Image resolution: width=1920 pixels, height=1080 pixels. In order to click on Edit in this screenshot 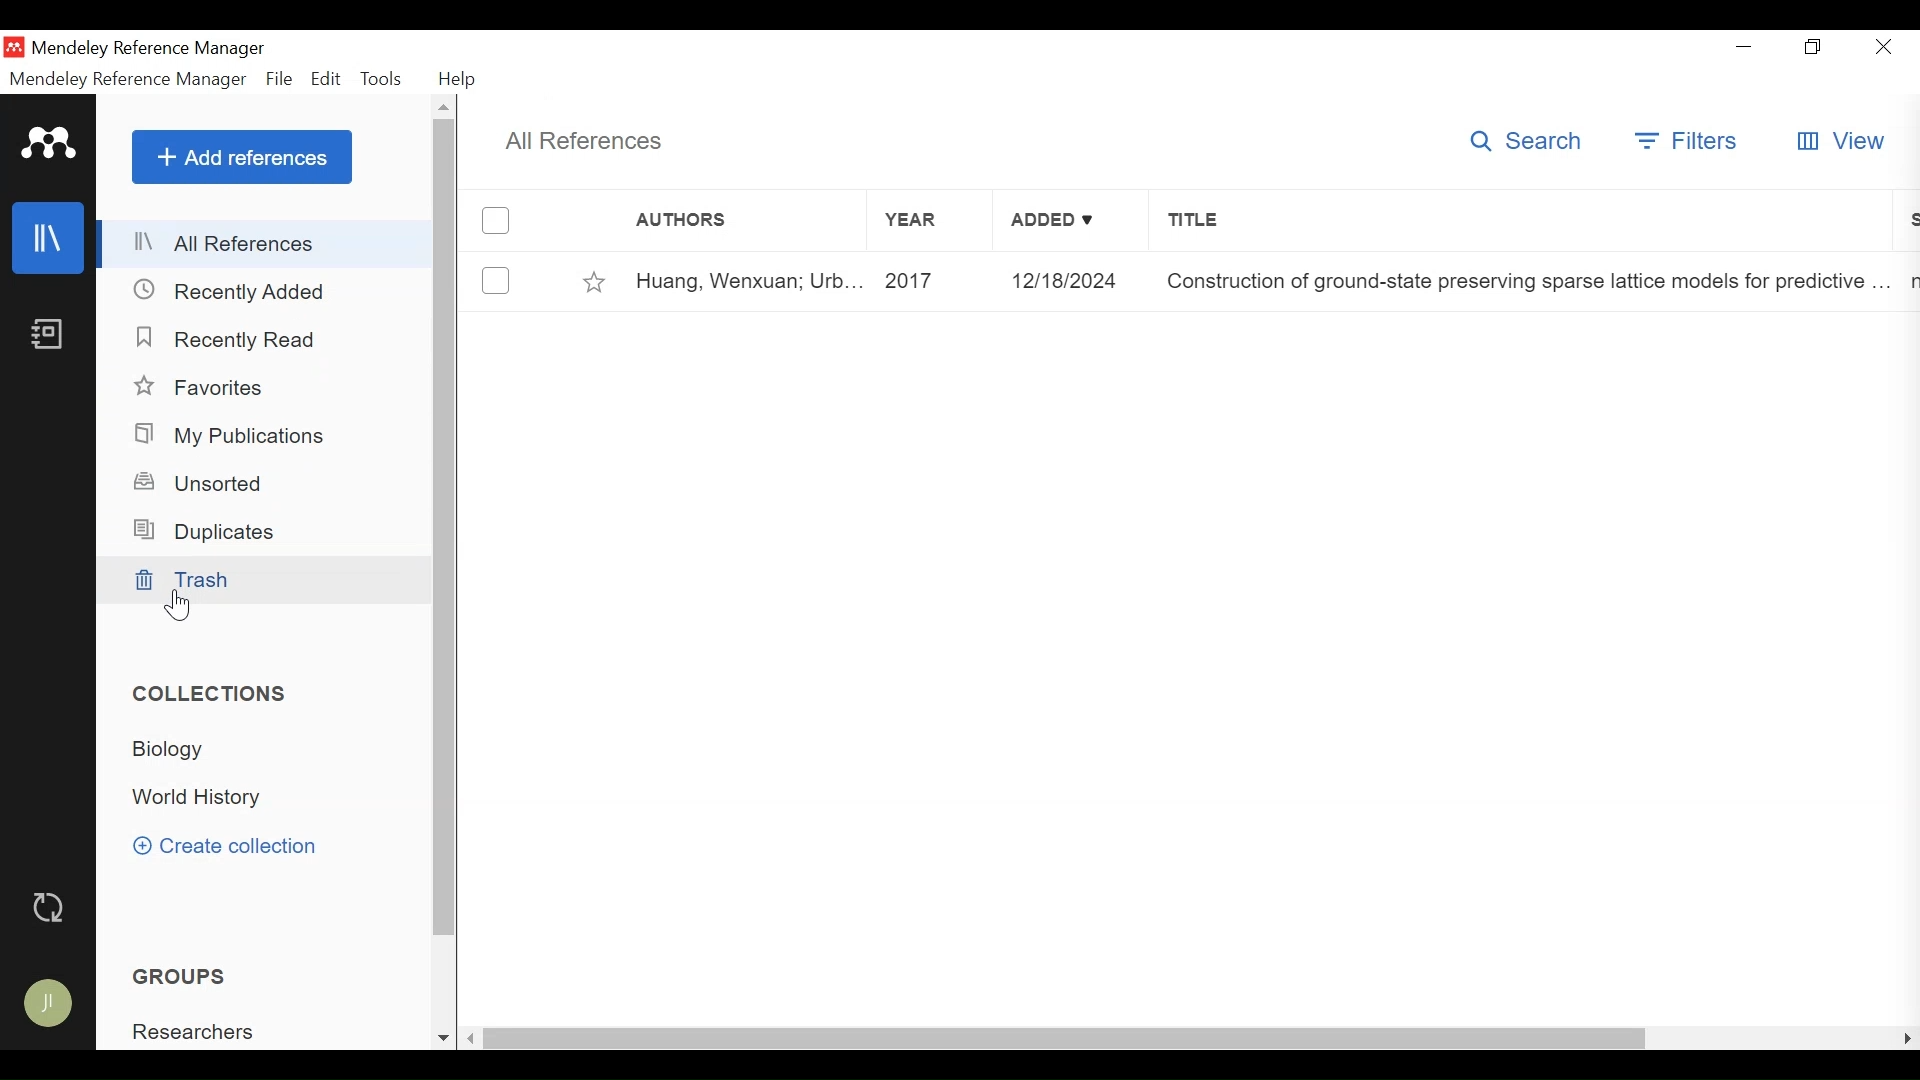, I will do `click(326, 79)`.